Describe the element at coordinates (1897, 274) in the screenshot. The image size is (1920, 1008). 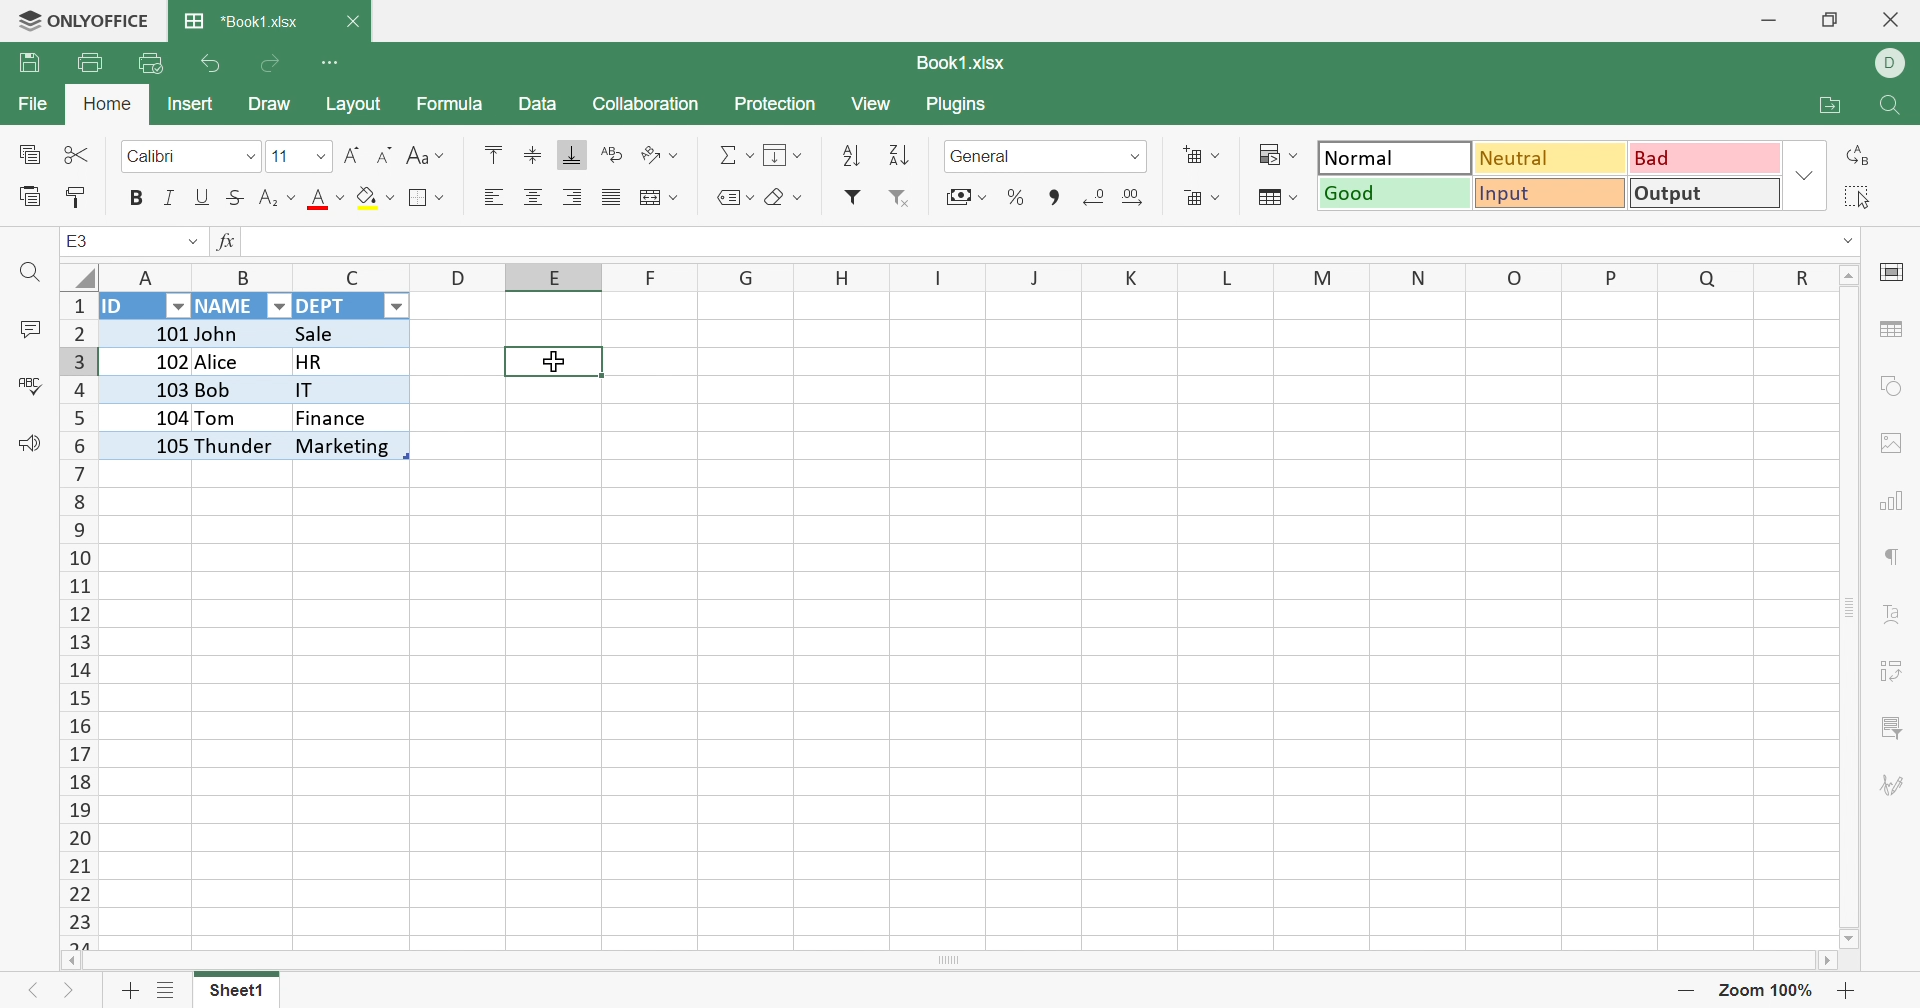
I see `cell settings` at that location.